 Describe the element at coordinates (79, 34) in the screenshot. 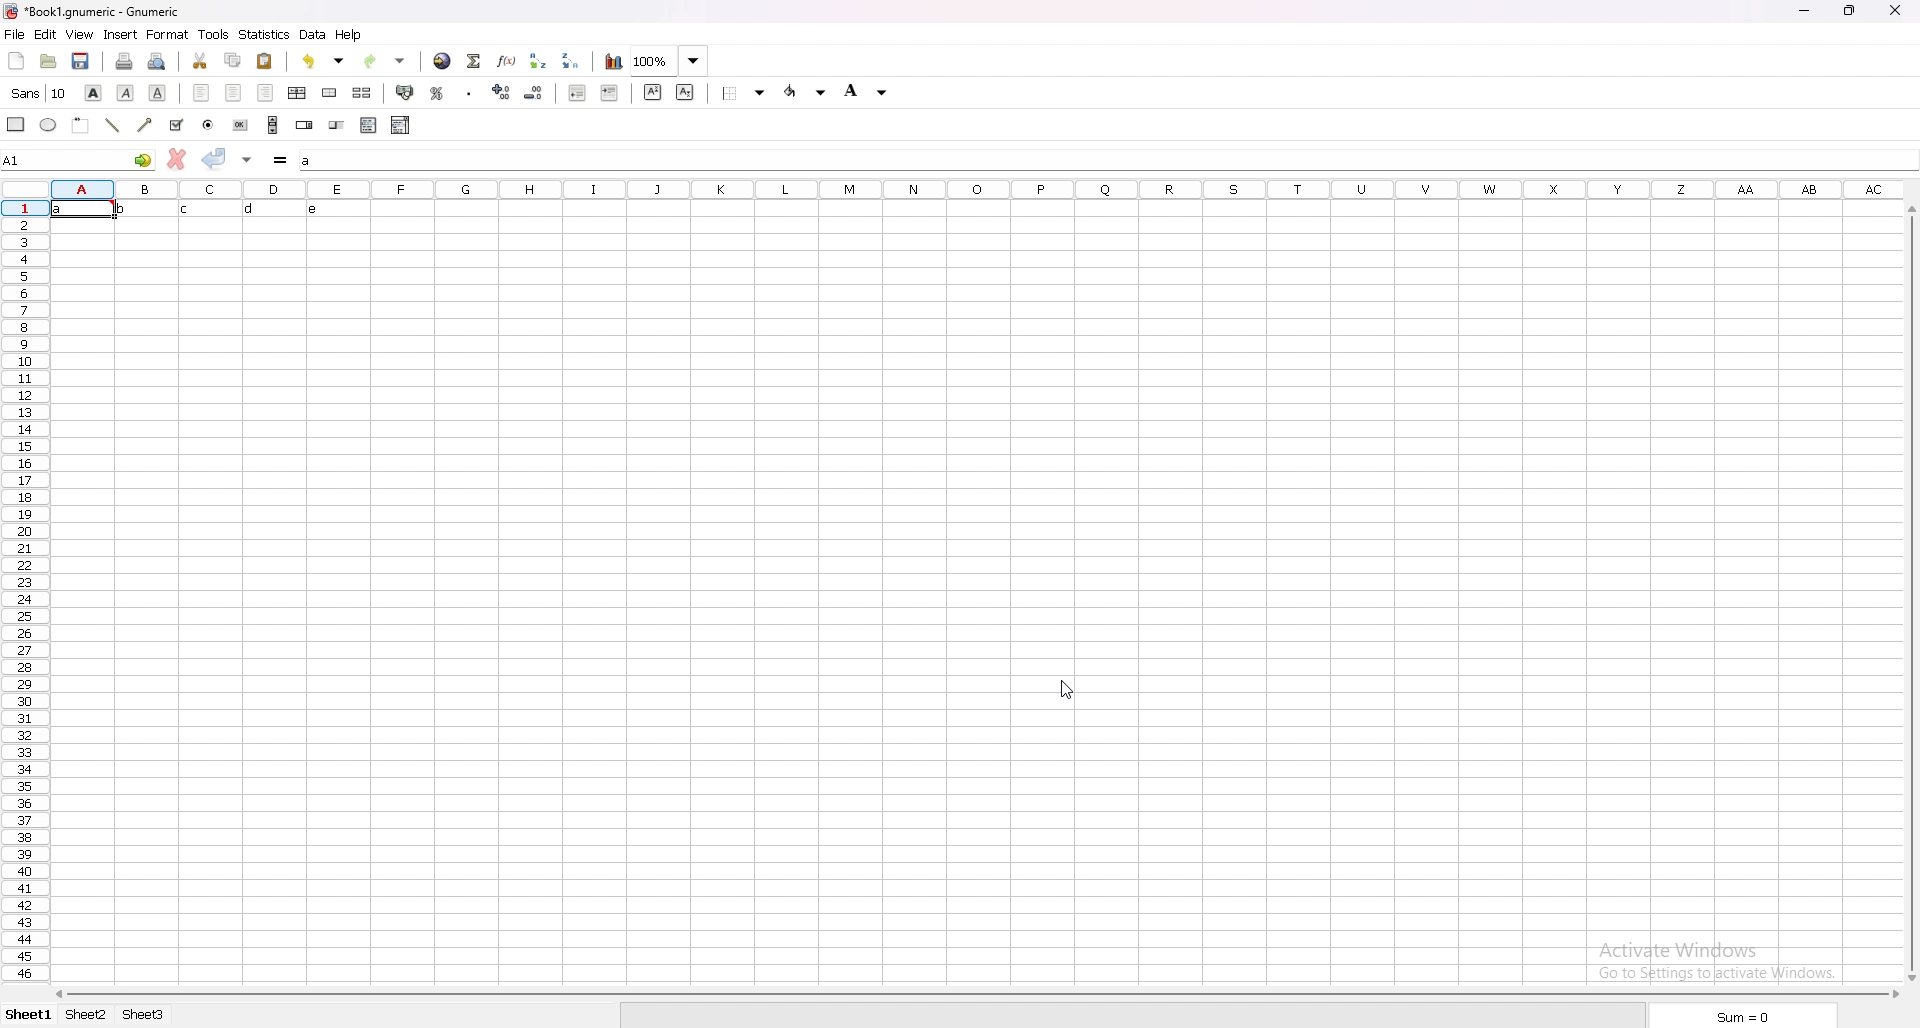

I see `view` at that location.